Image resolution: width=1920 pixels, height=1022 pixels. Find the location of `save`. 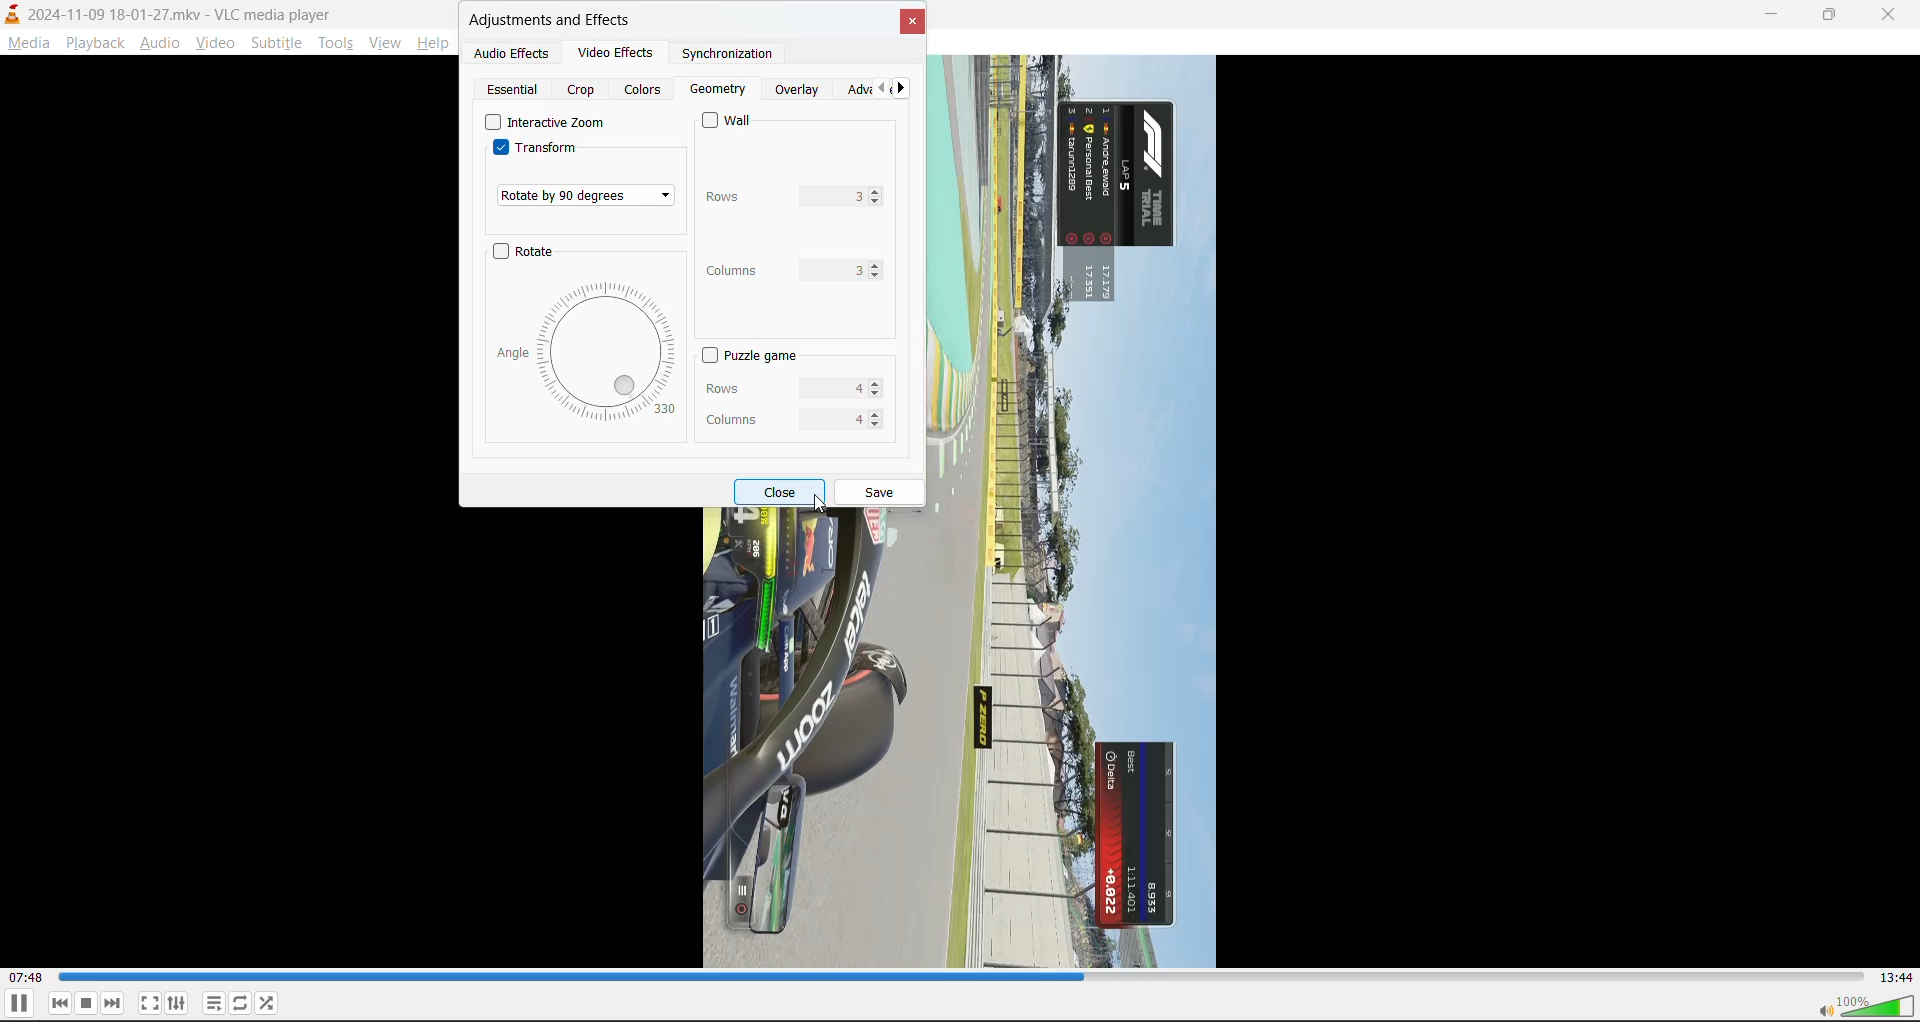

save is located at coordinates (883, 491).